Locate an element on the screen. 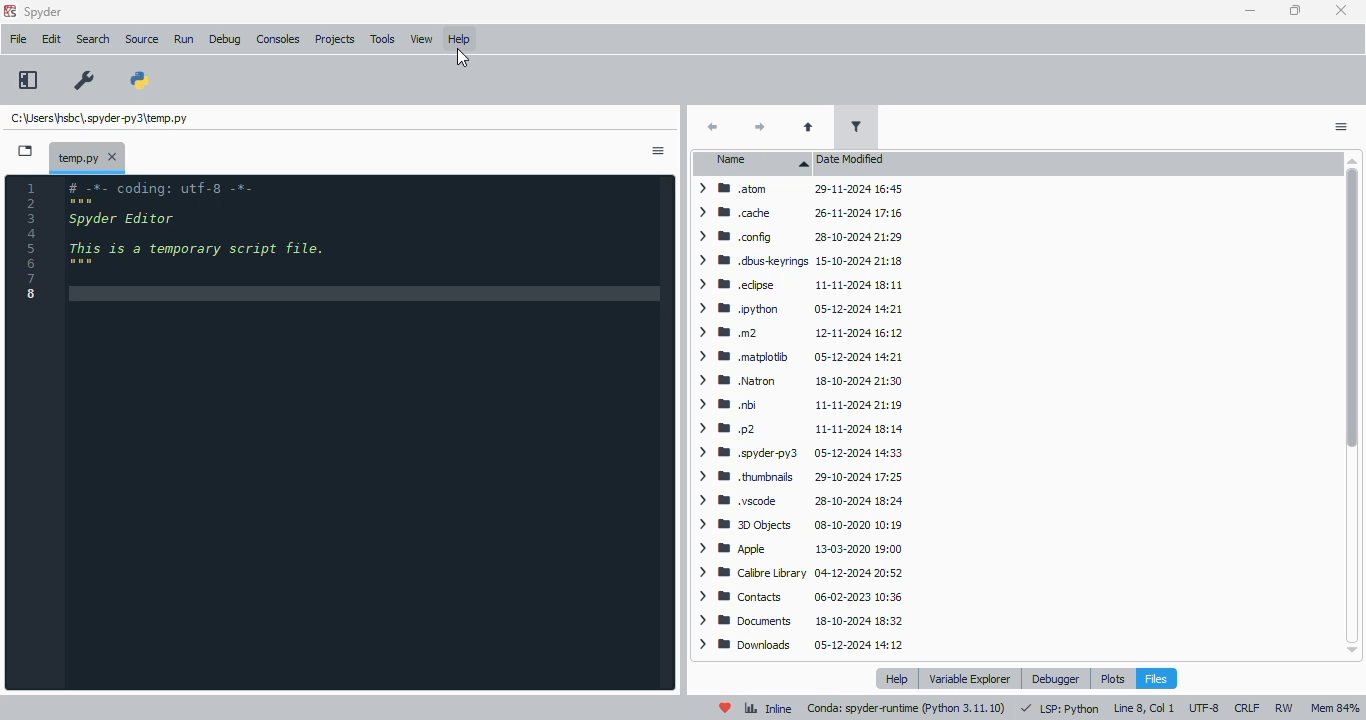 This screenshot has height=720, width=1366. LSP: python is located at coordinates (1060, 709).